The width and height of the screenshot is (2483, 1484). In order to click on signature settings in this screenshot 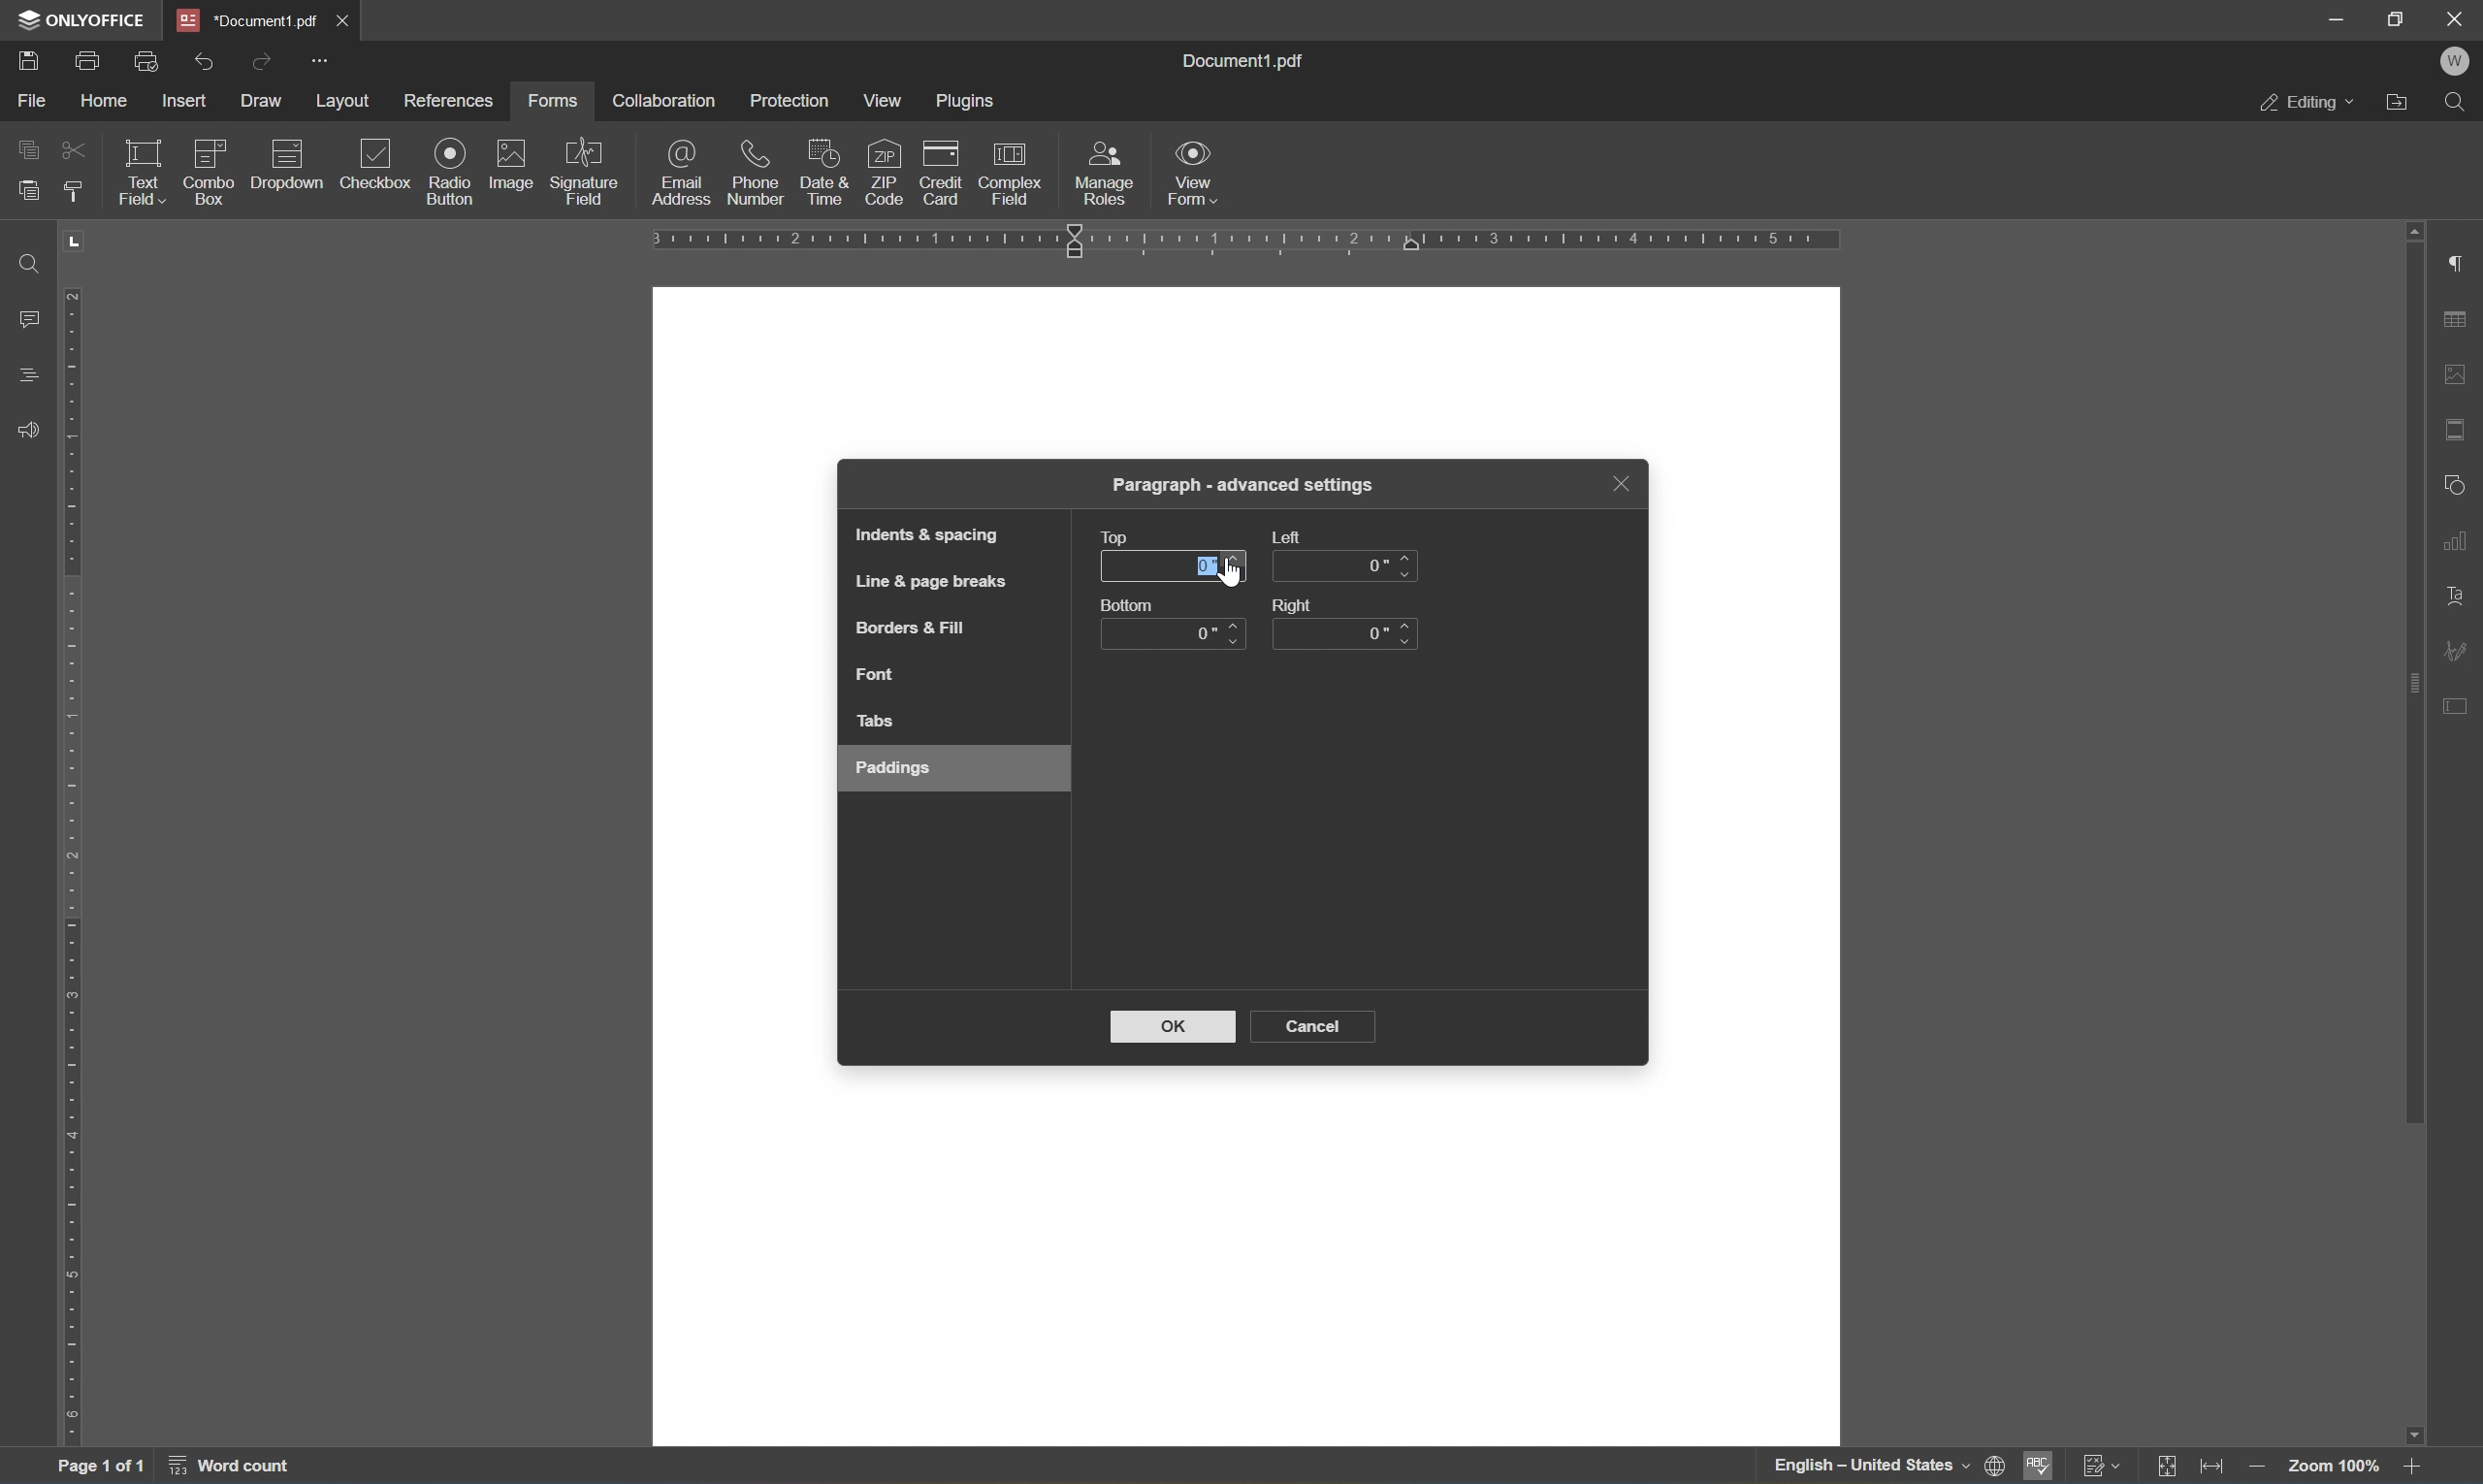, I will do `click(2461, 651)`.